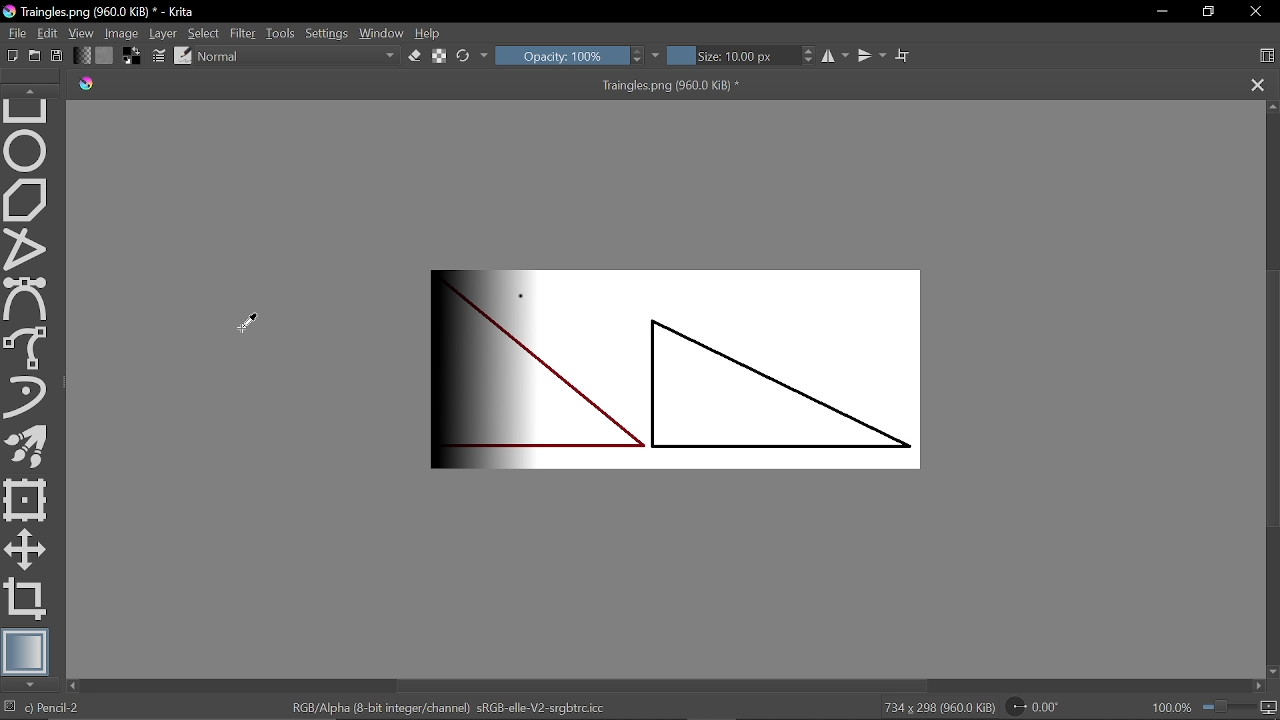 This screenshot has height=720, width=1280. What do you see at coordinates (244, 32) in the screenshot?
I see `Filter` at bounding box center [244, 32].